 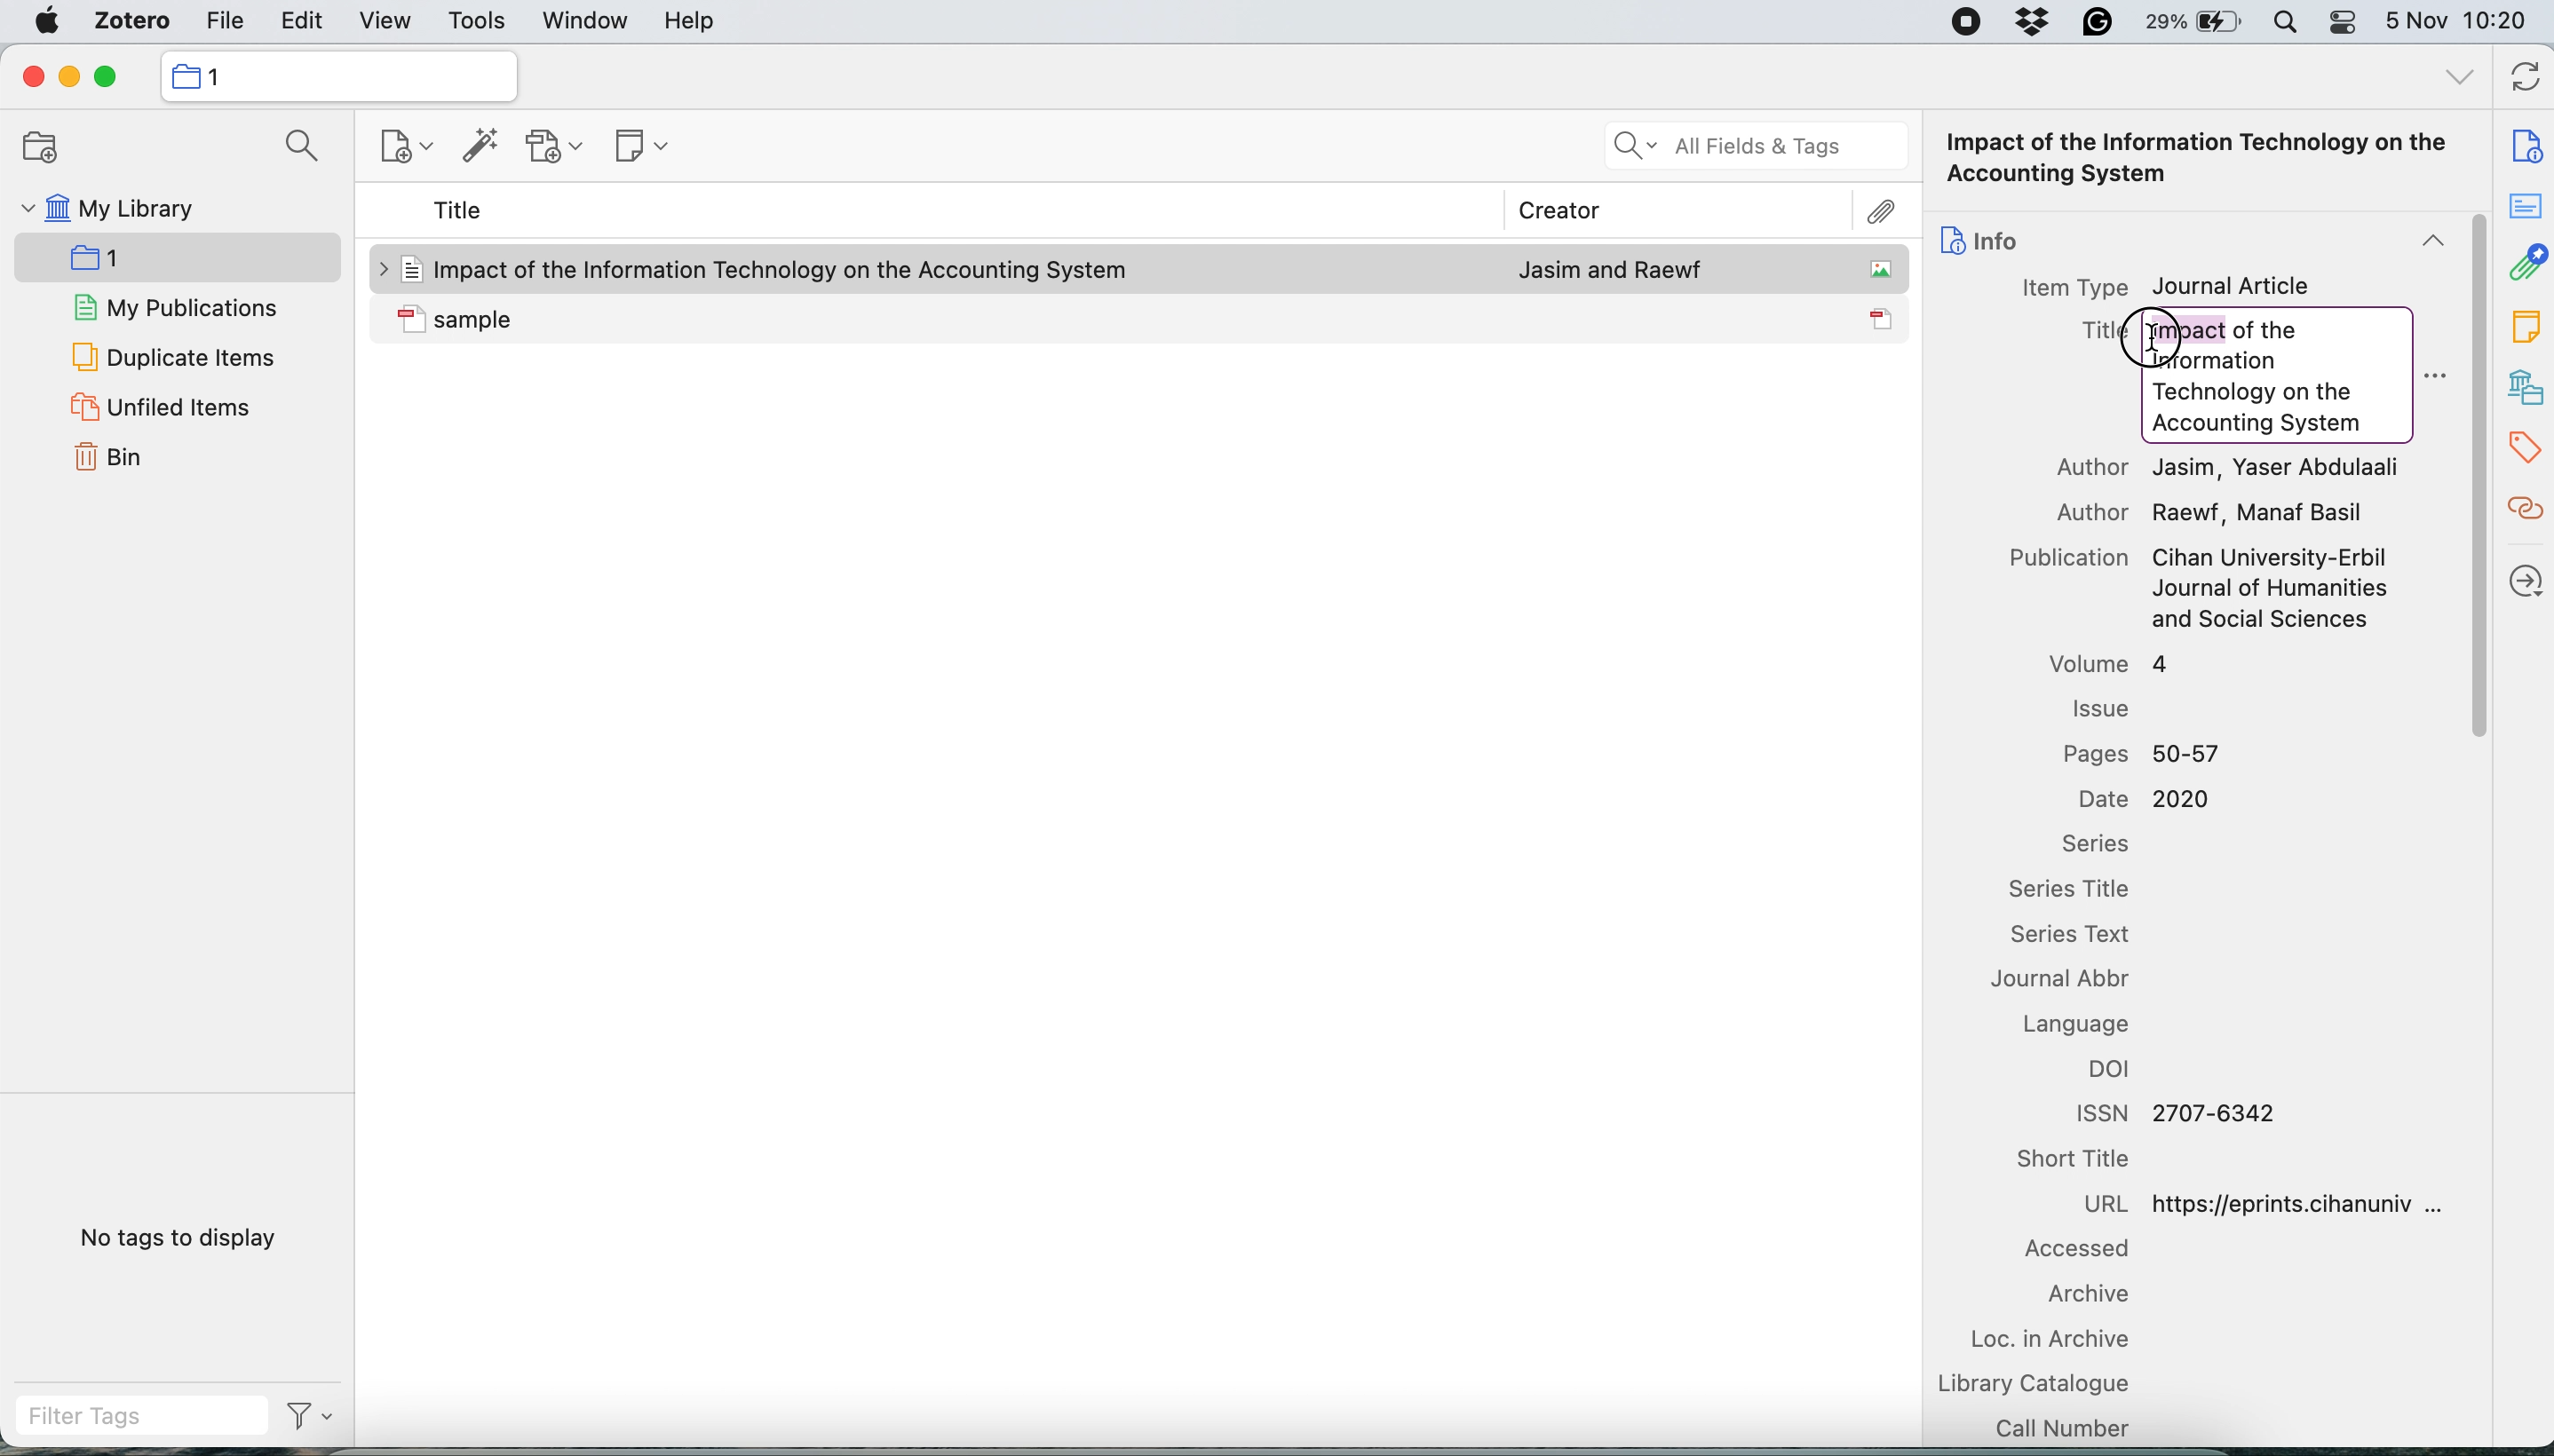 I want to click on icon, so click(x=1953, y=239).